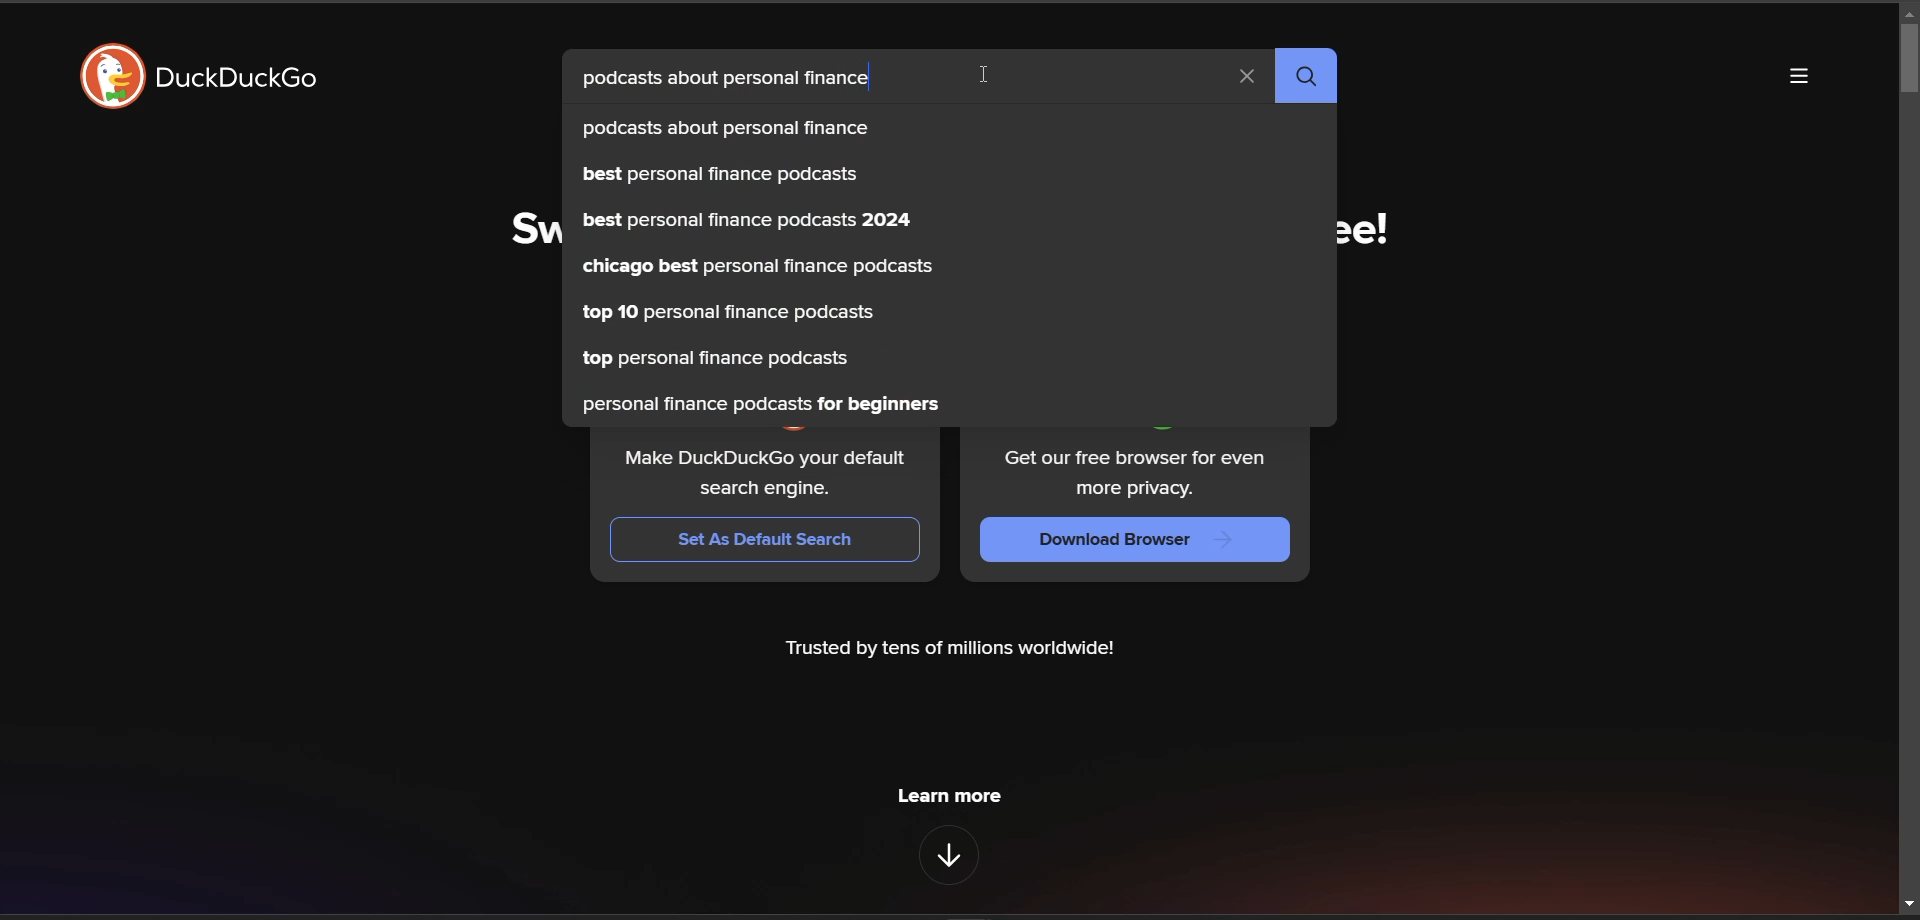  What do you see at coordinates (722, 175) in the screenshot?
I see `best personal finance podcasts` at bounding box center [722, 175].